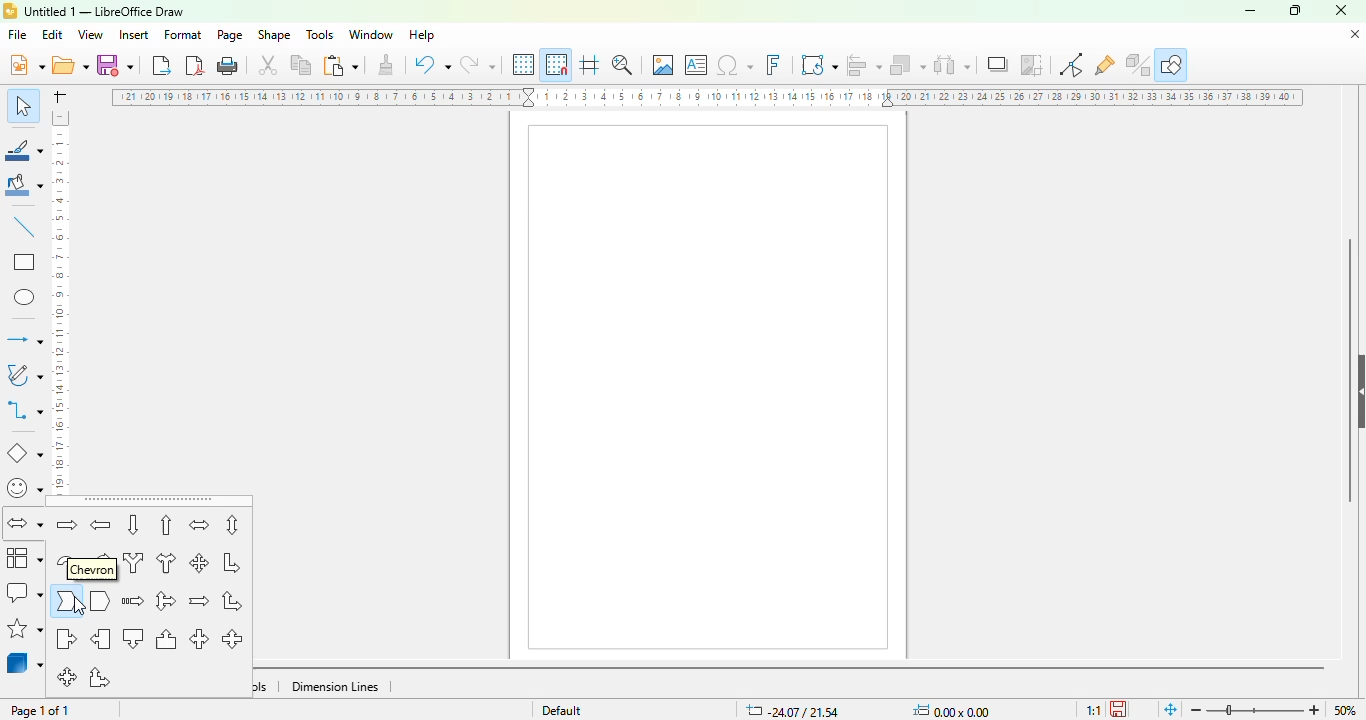  I want to click on scaling factor of the document, so click(1093, 710).